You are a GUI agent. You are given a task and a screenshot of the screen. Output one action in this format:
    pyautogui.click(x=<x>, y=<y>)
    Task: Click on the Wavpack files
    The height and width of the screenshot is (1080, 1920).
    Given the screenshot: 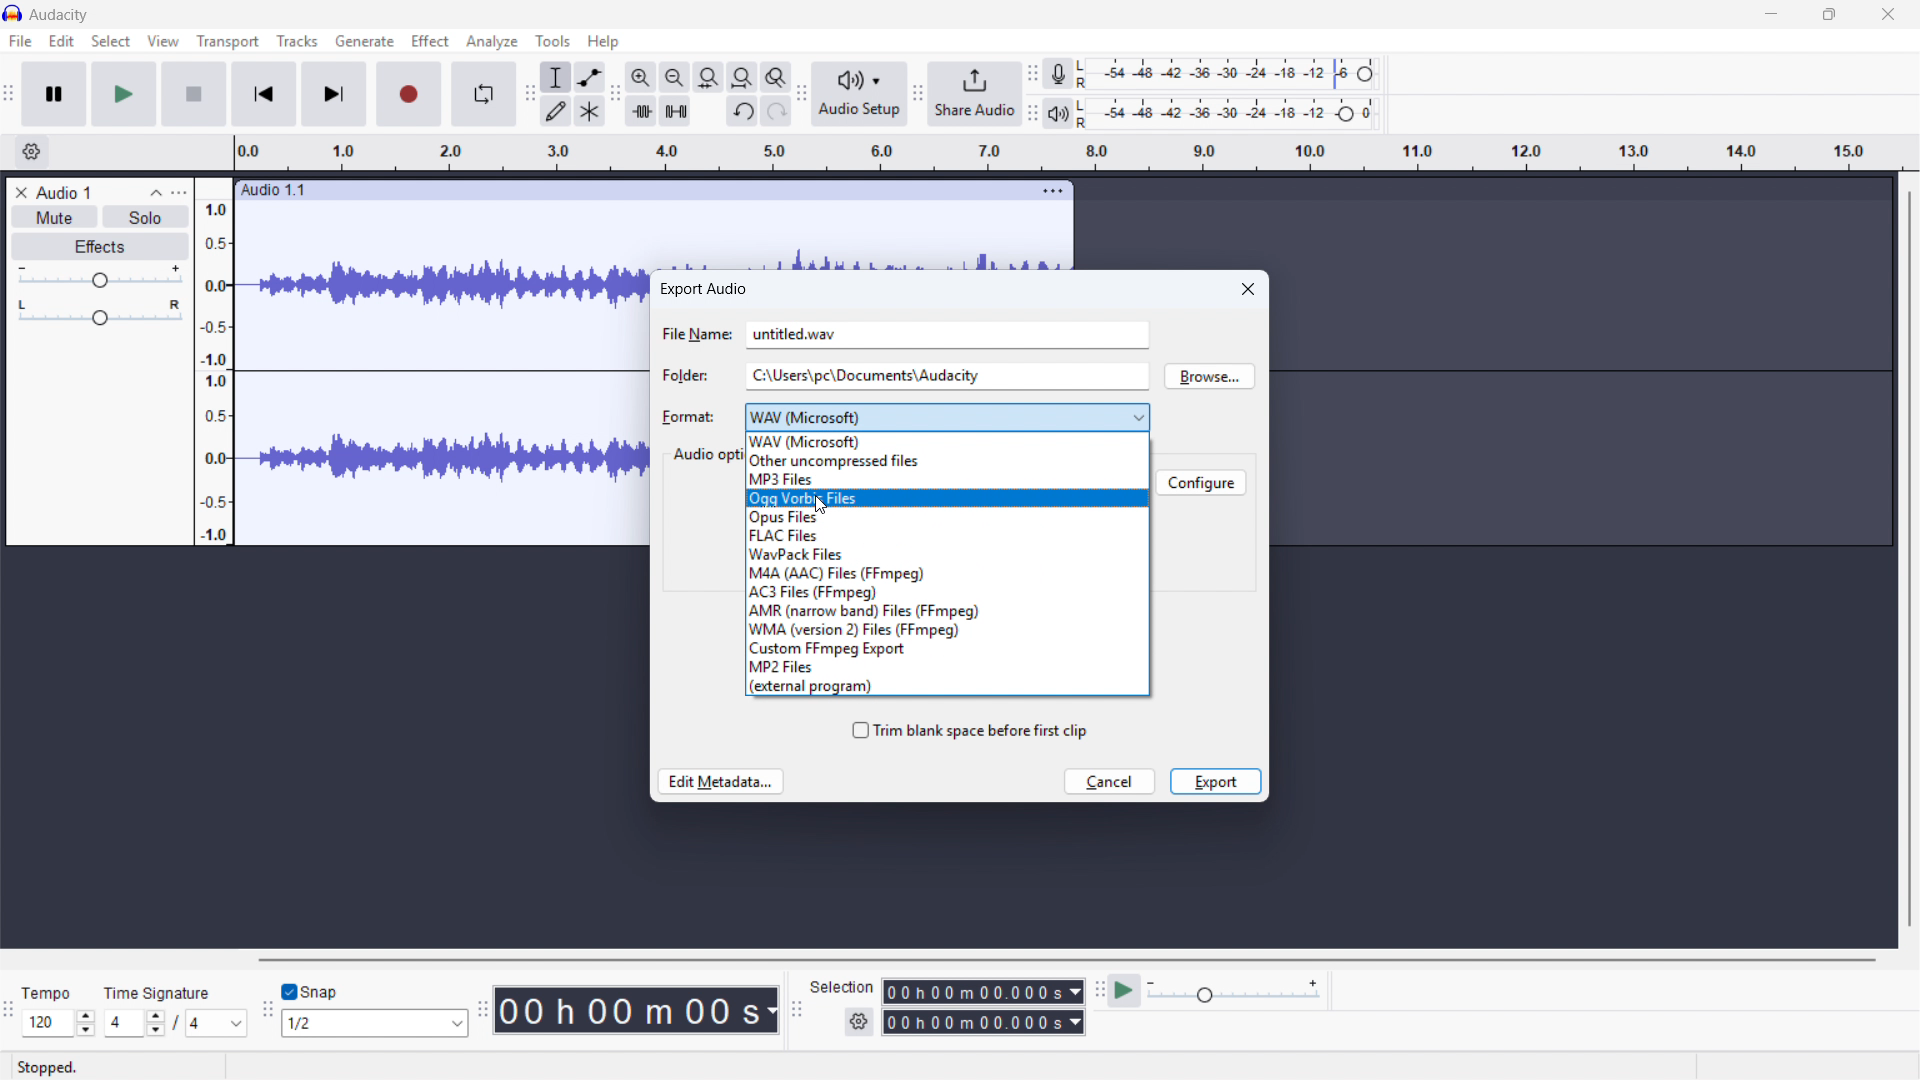 What is the action you would take?
    pyautogui.click(x=948, y=555)
    